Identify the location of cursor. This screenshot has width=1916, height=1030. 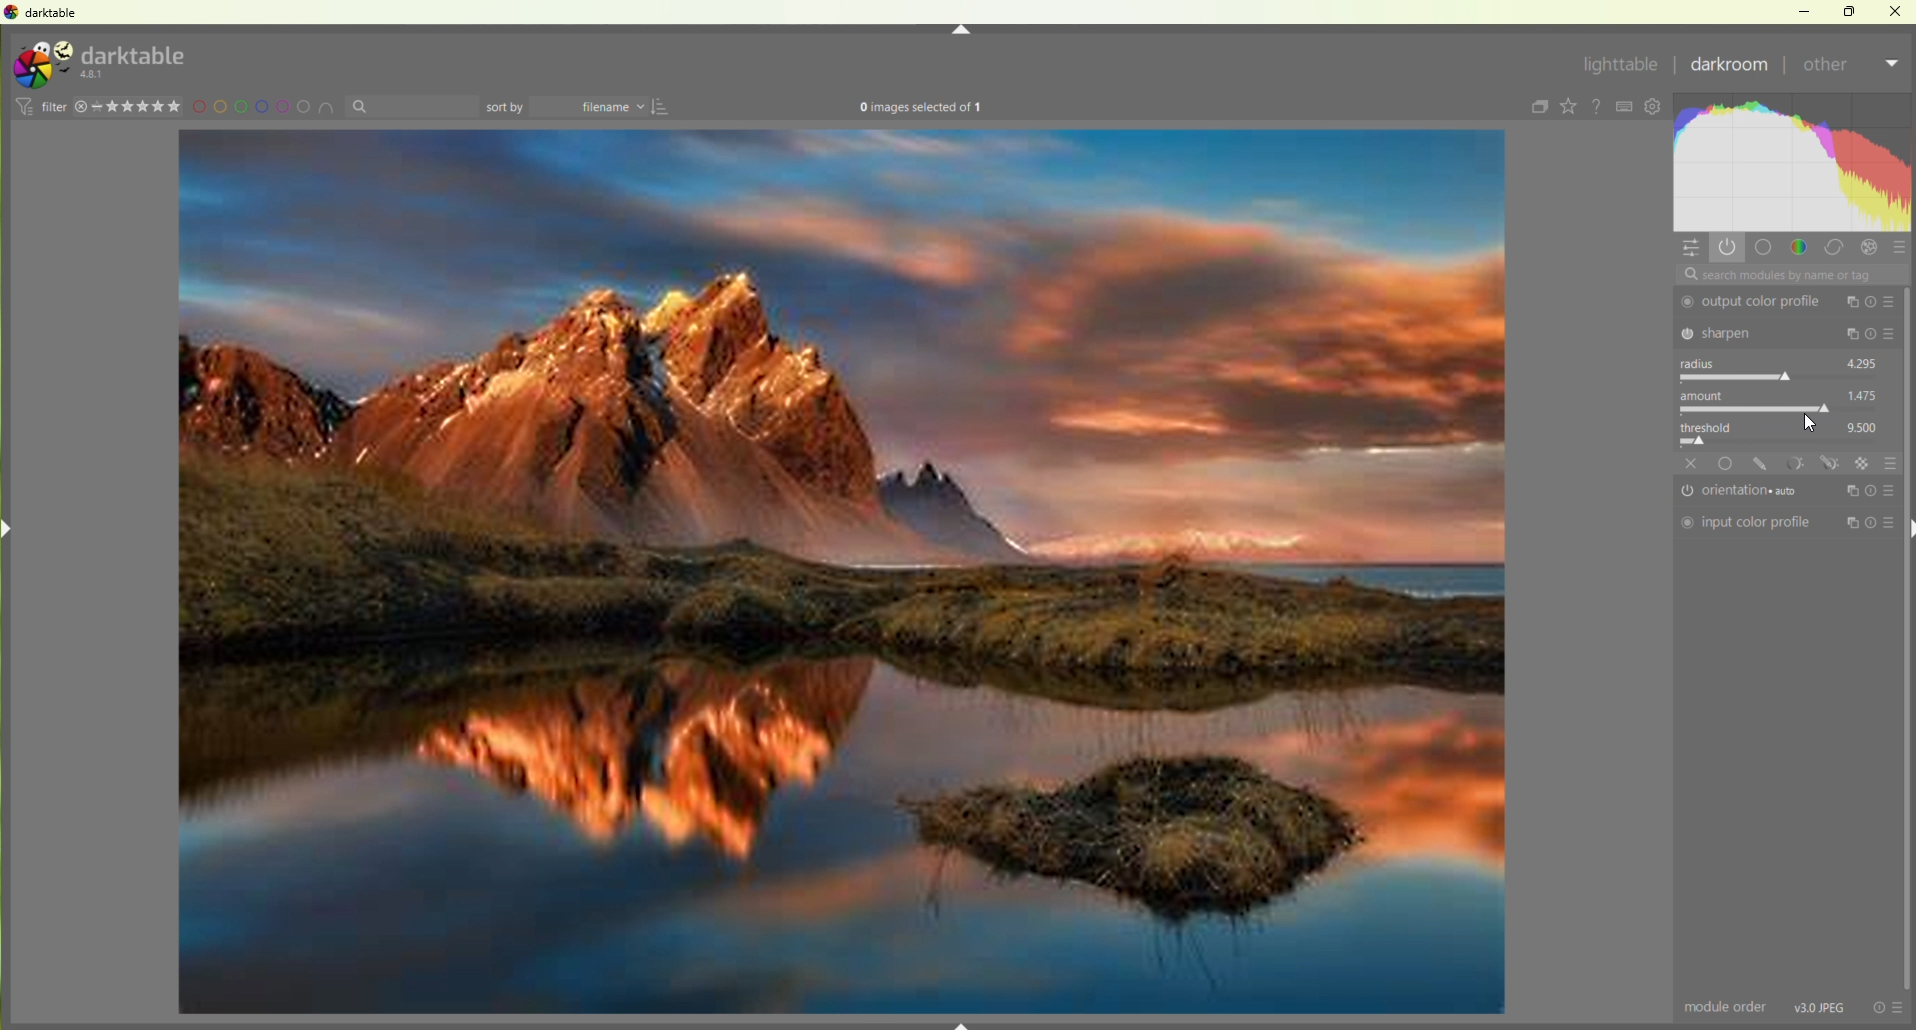
(1801, 422).